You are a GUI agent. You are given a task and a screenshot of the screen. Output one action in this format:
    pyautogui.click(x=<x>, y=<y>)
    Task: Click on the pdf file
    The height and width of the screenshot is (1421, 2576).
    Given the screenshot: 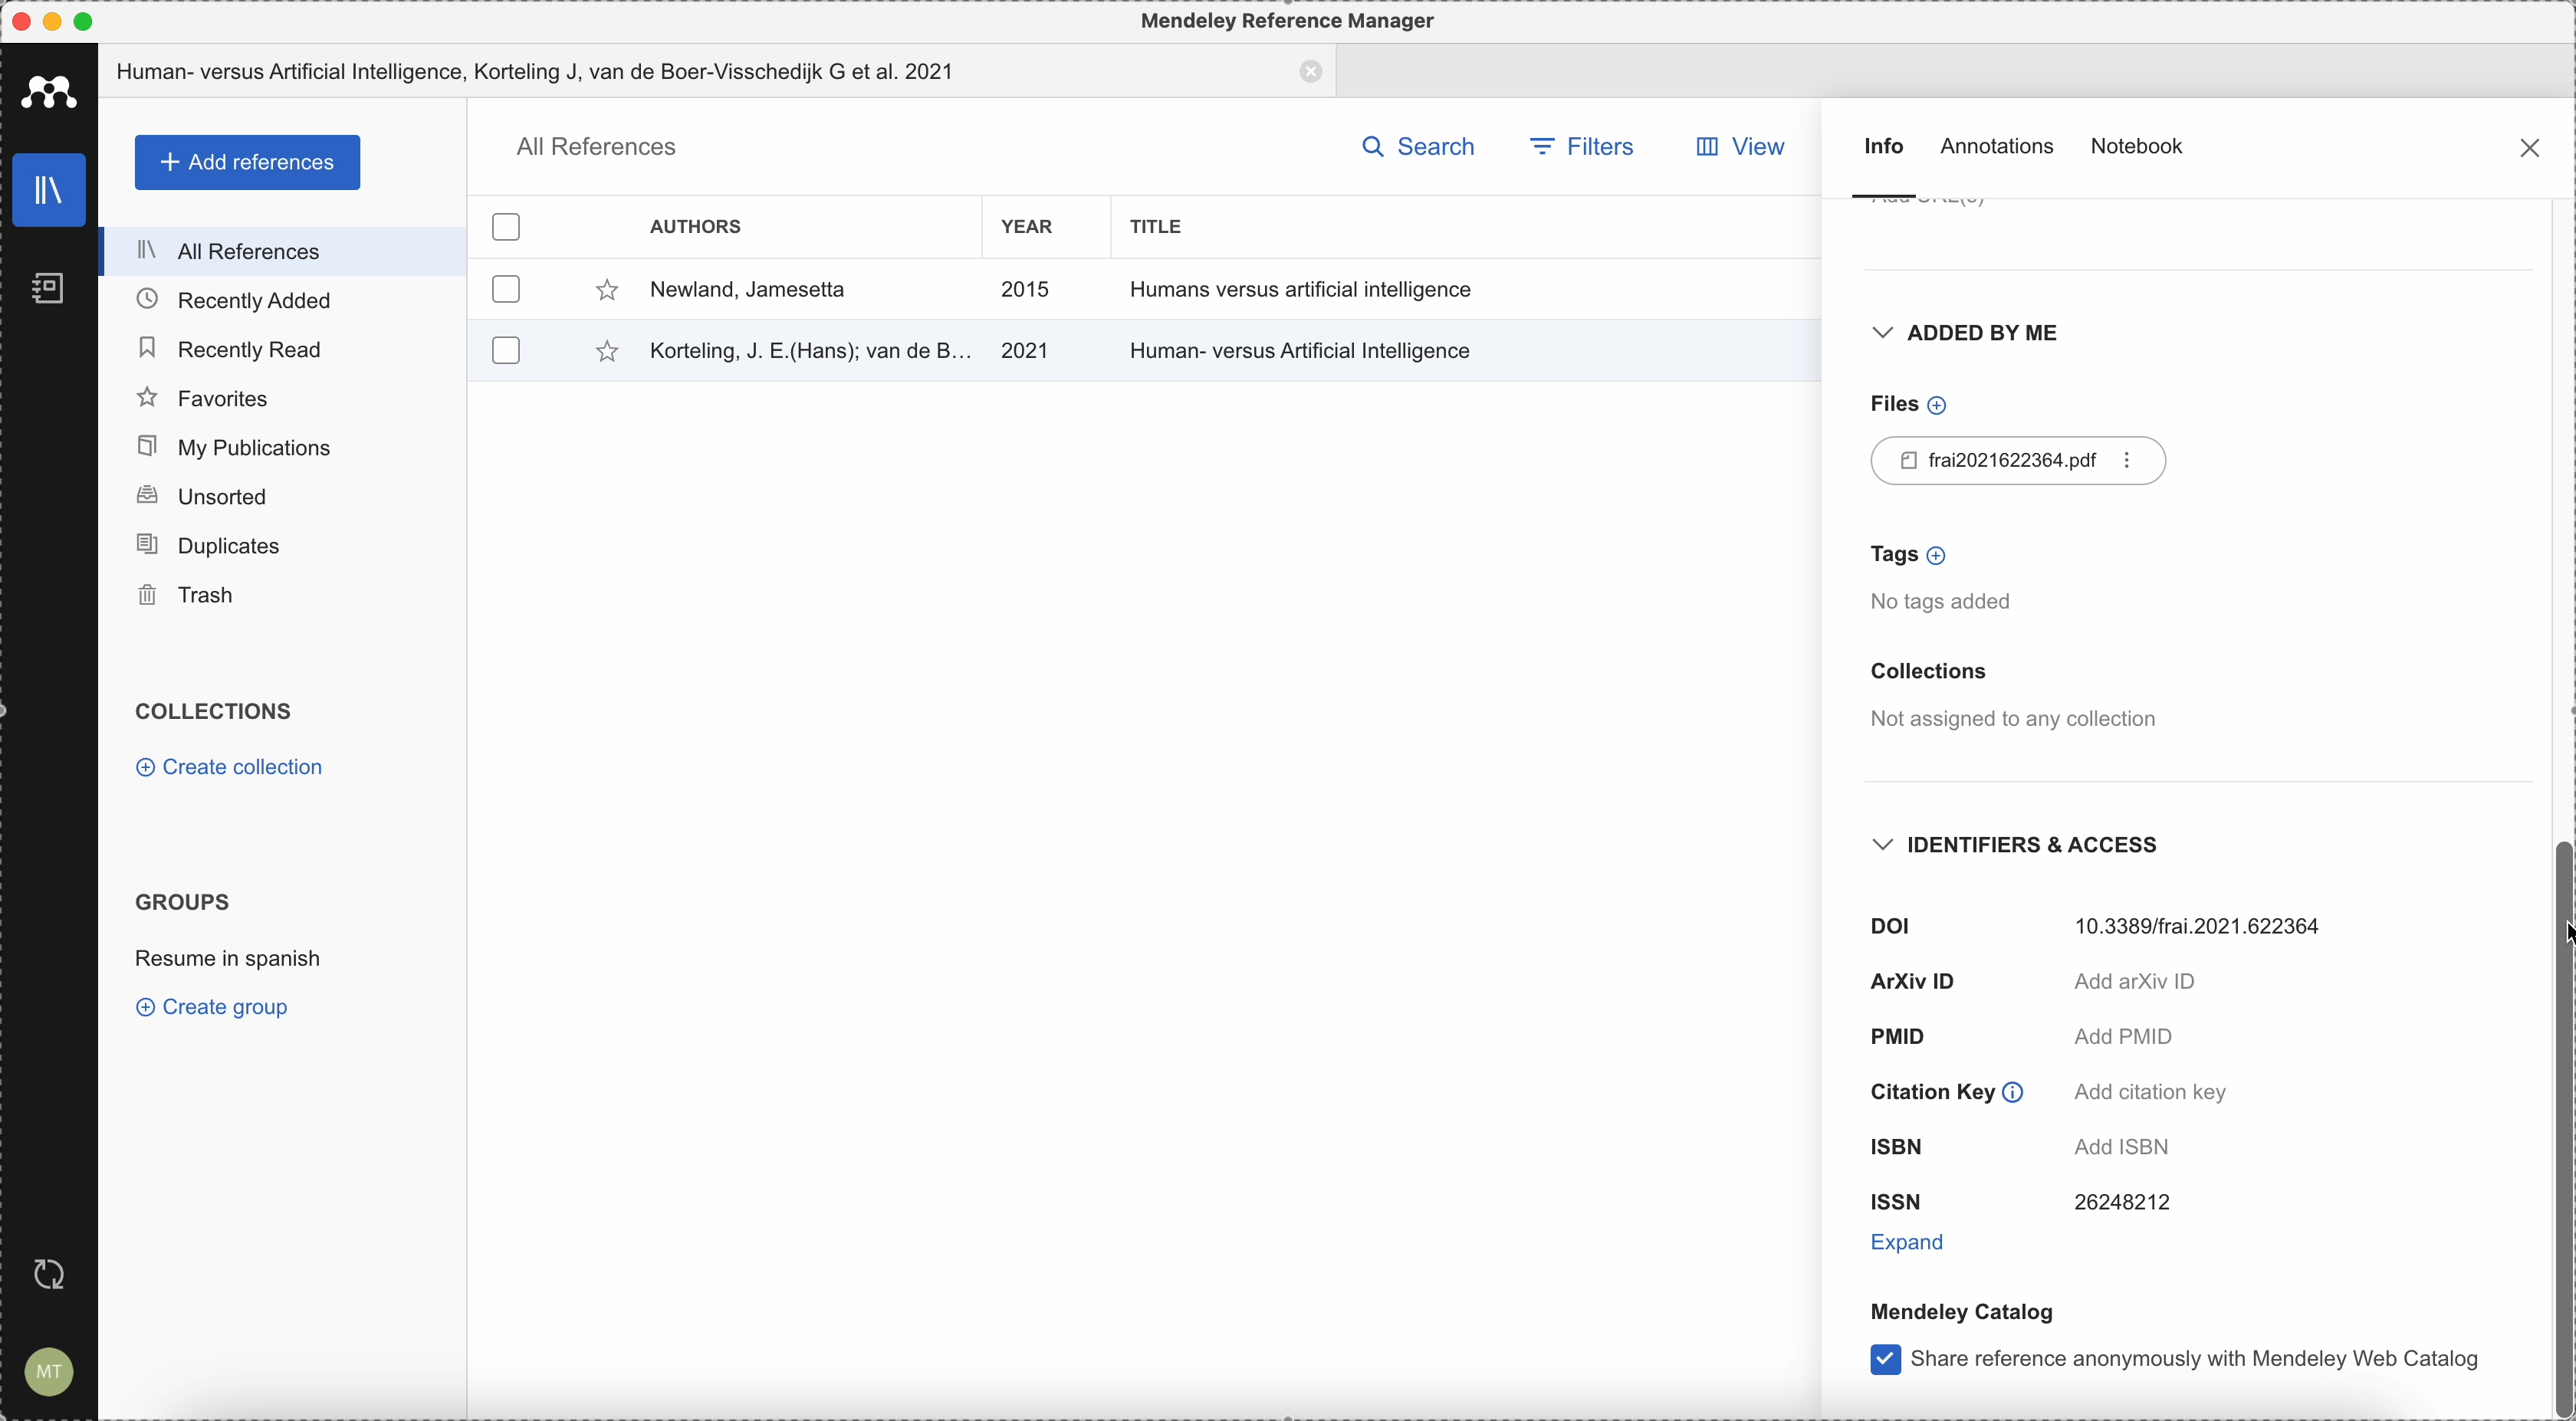 What is the action you would take?
    pyautogui.click(x=2024, y=461)
    